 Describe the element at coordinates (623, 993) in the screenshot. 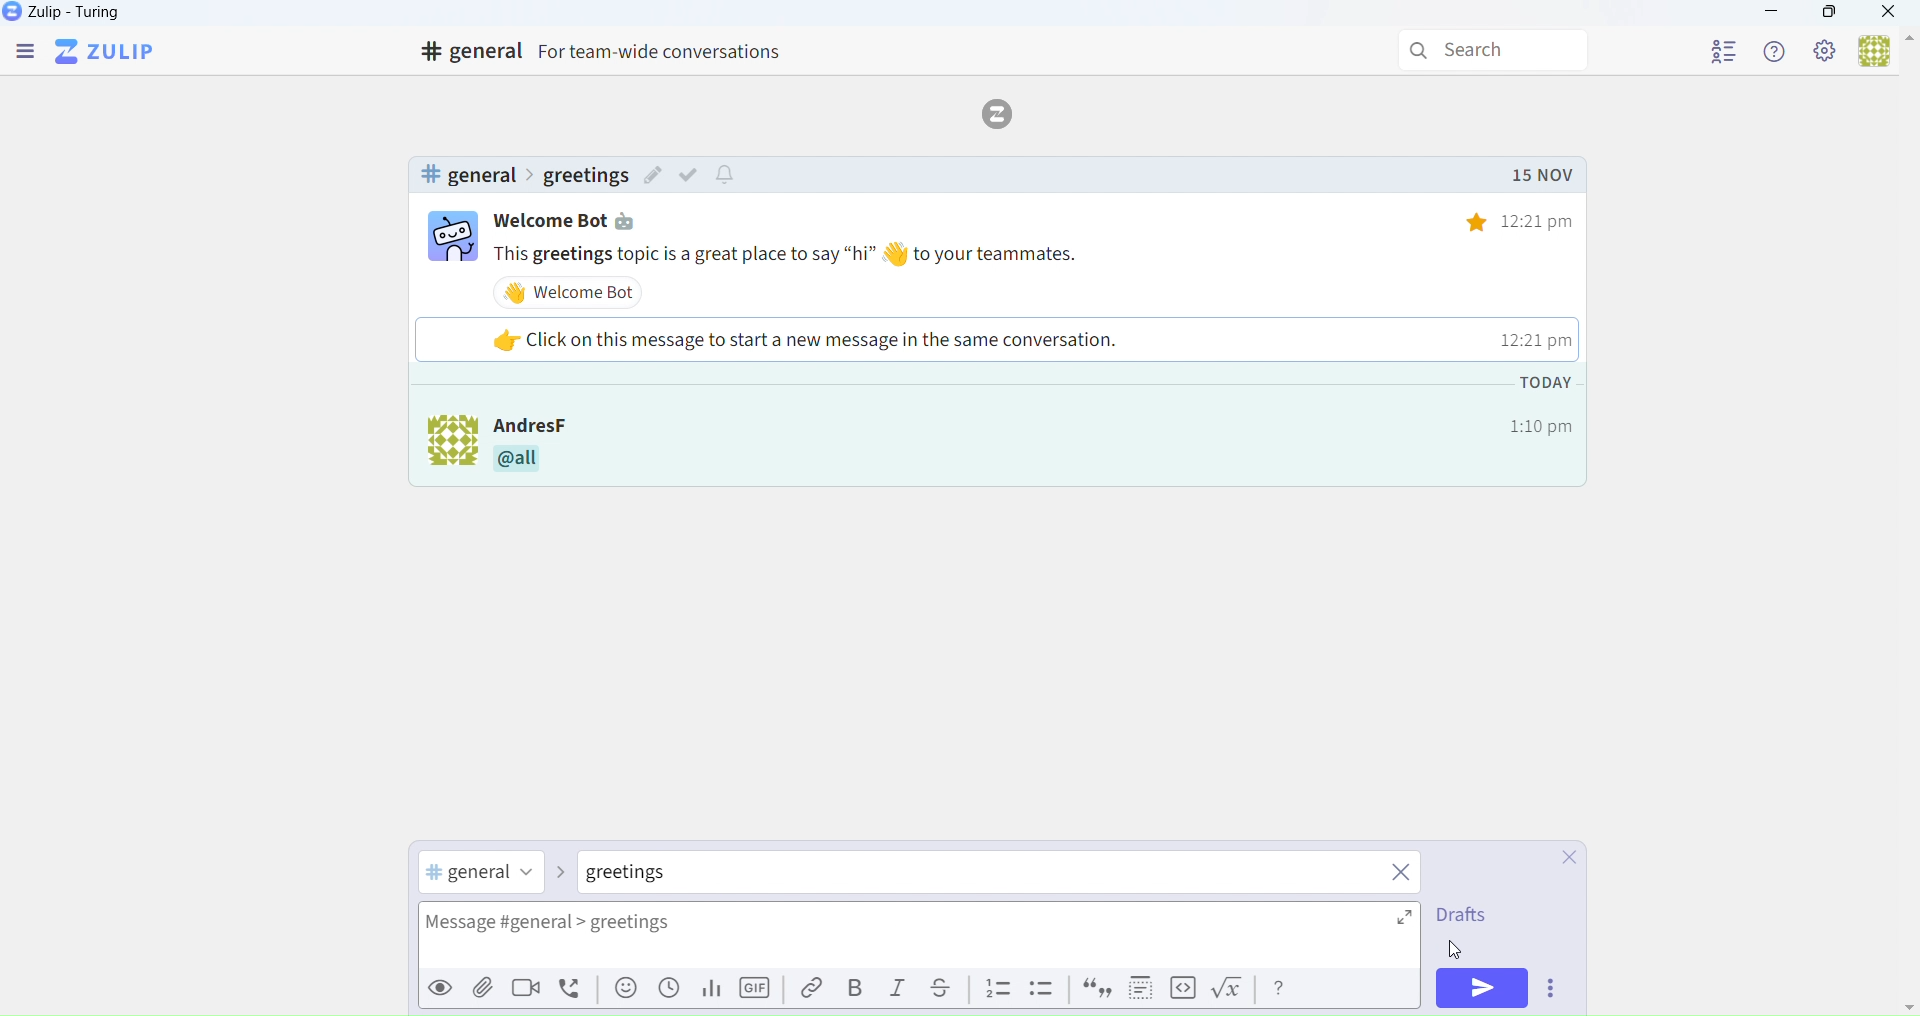

I see `Emoji` at that location.